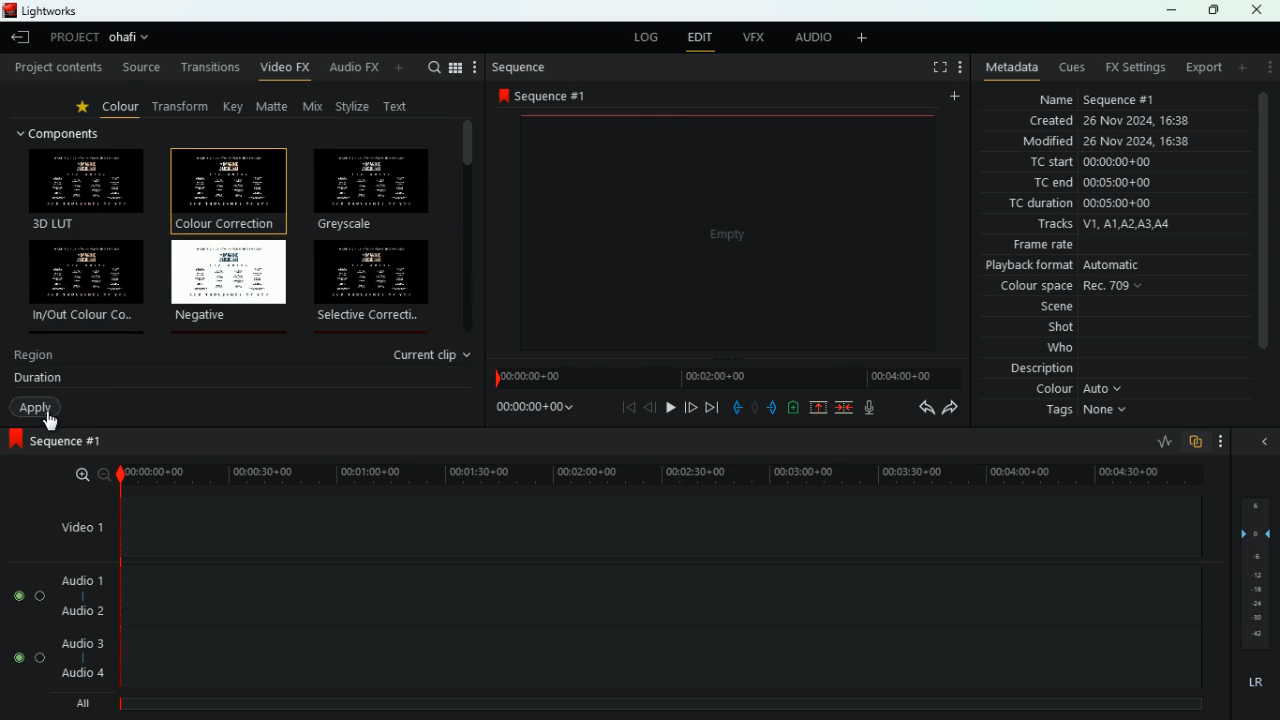 The height and width of the screenshot is (720, 1280). Describe the element at coordinates (434, 67) in the screenshot. I see `search` at that location.